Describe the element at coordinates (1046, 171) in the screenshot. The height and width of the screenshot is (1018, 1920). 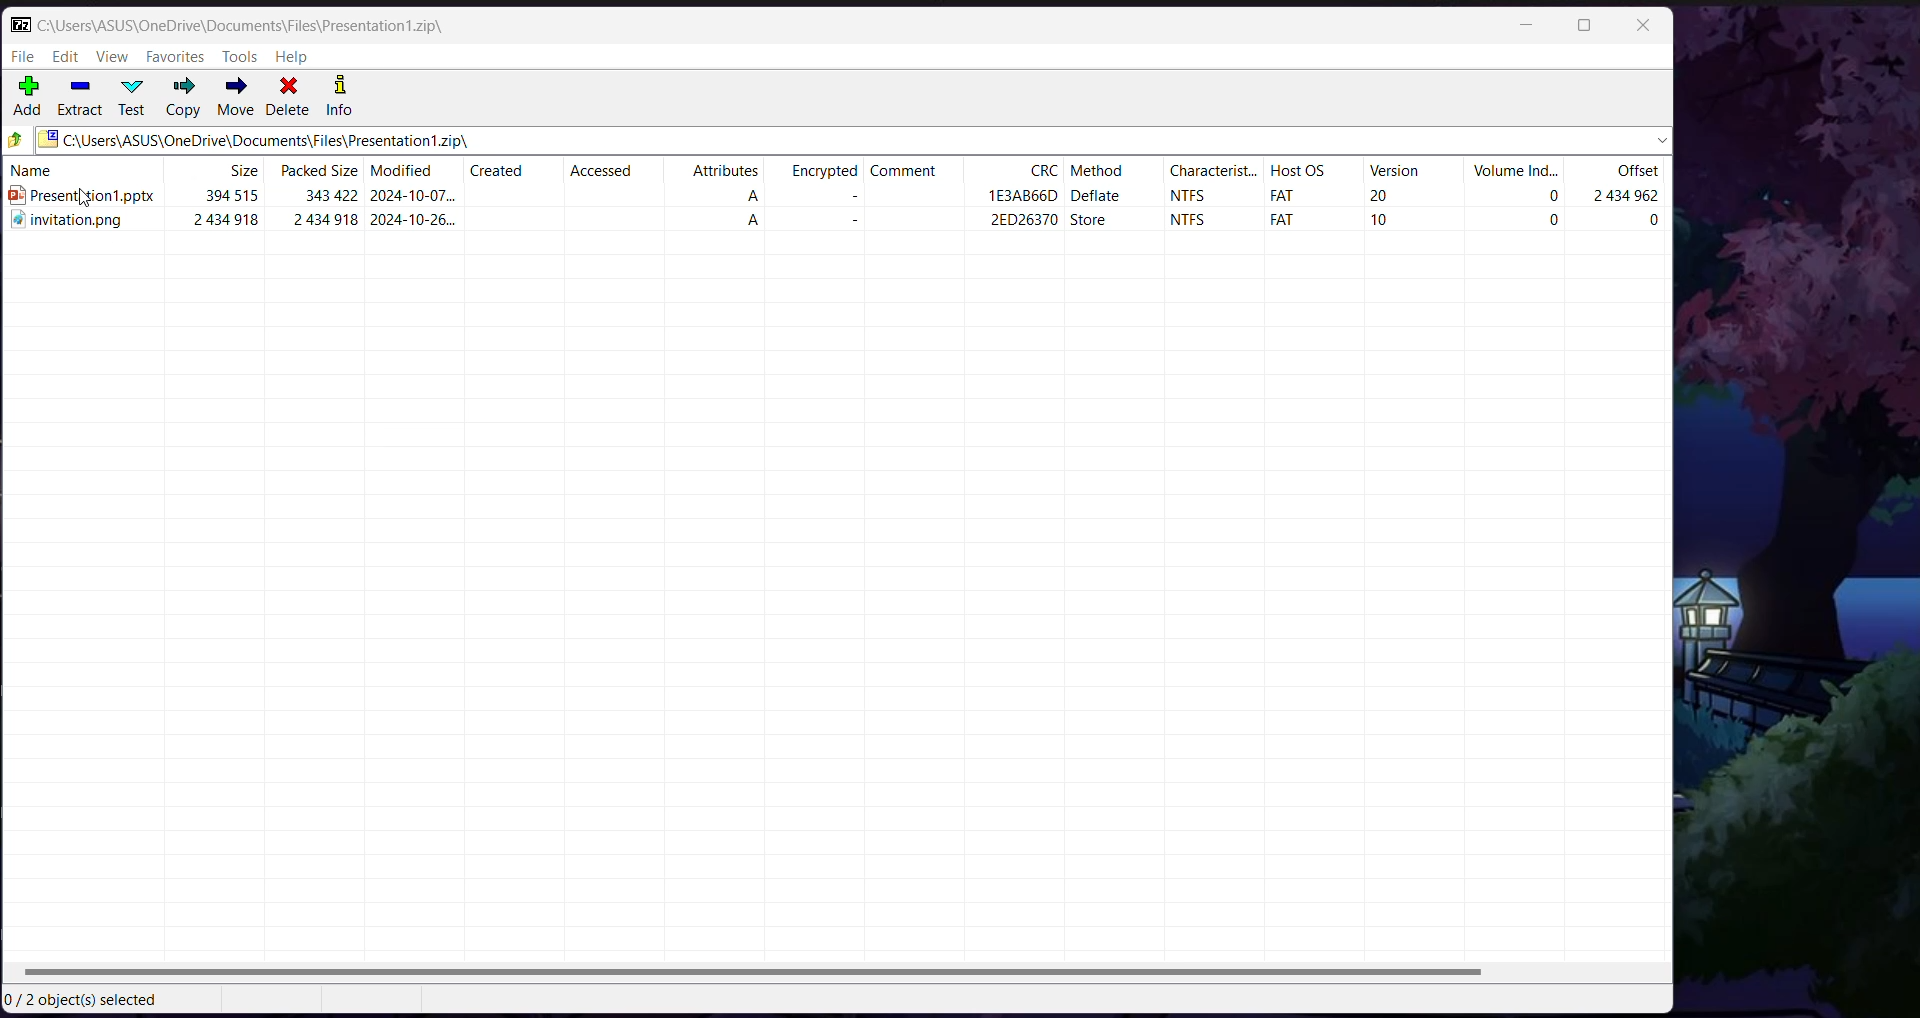
I see `CRC ` at that location.